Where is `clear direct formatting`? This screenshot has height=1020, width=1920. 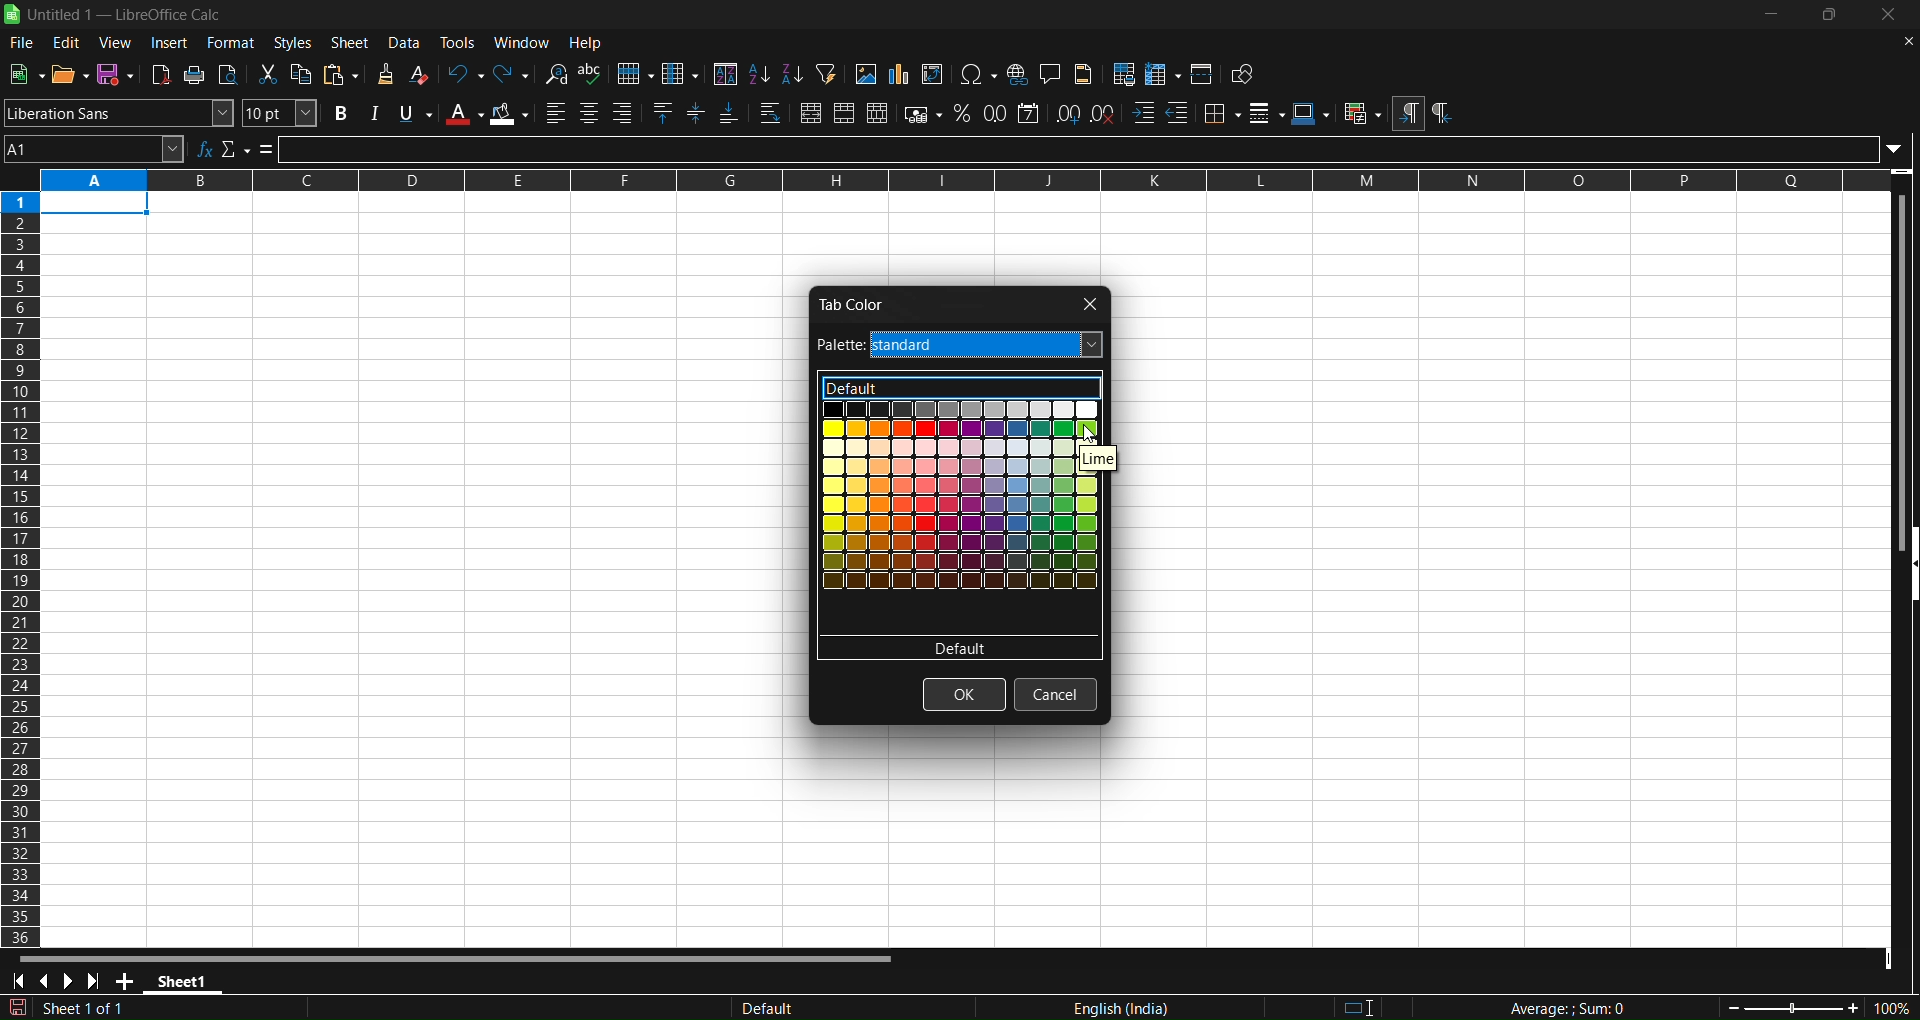
clear direct formatting is located at coordinates (421, 74).